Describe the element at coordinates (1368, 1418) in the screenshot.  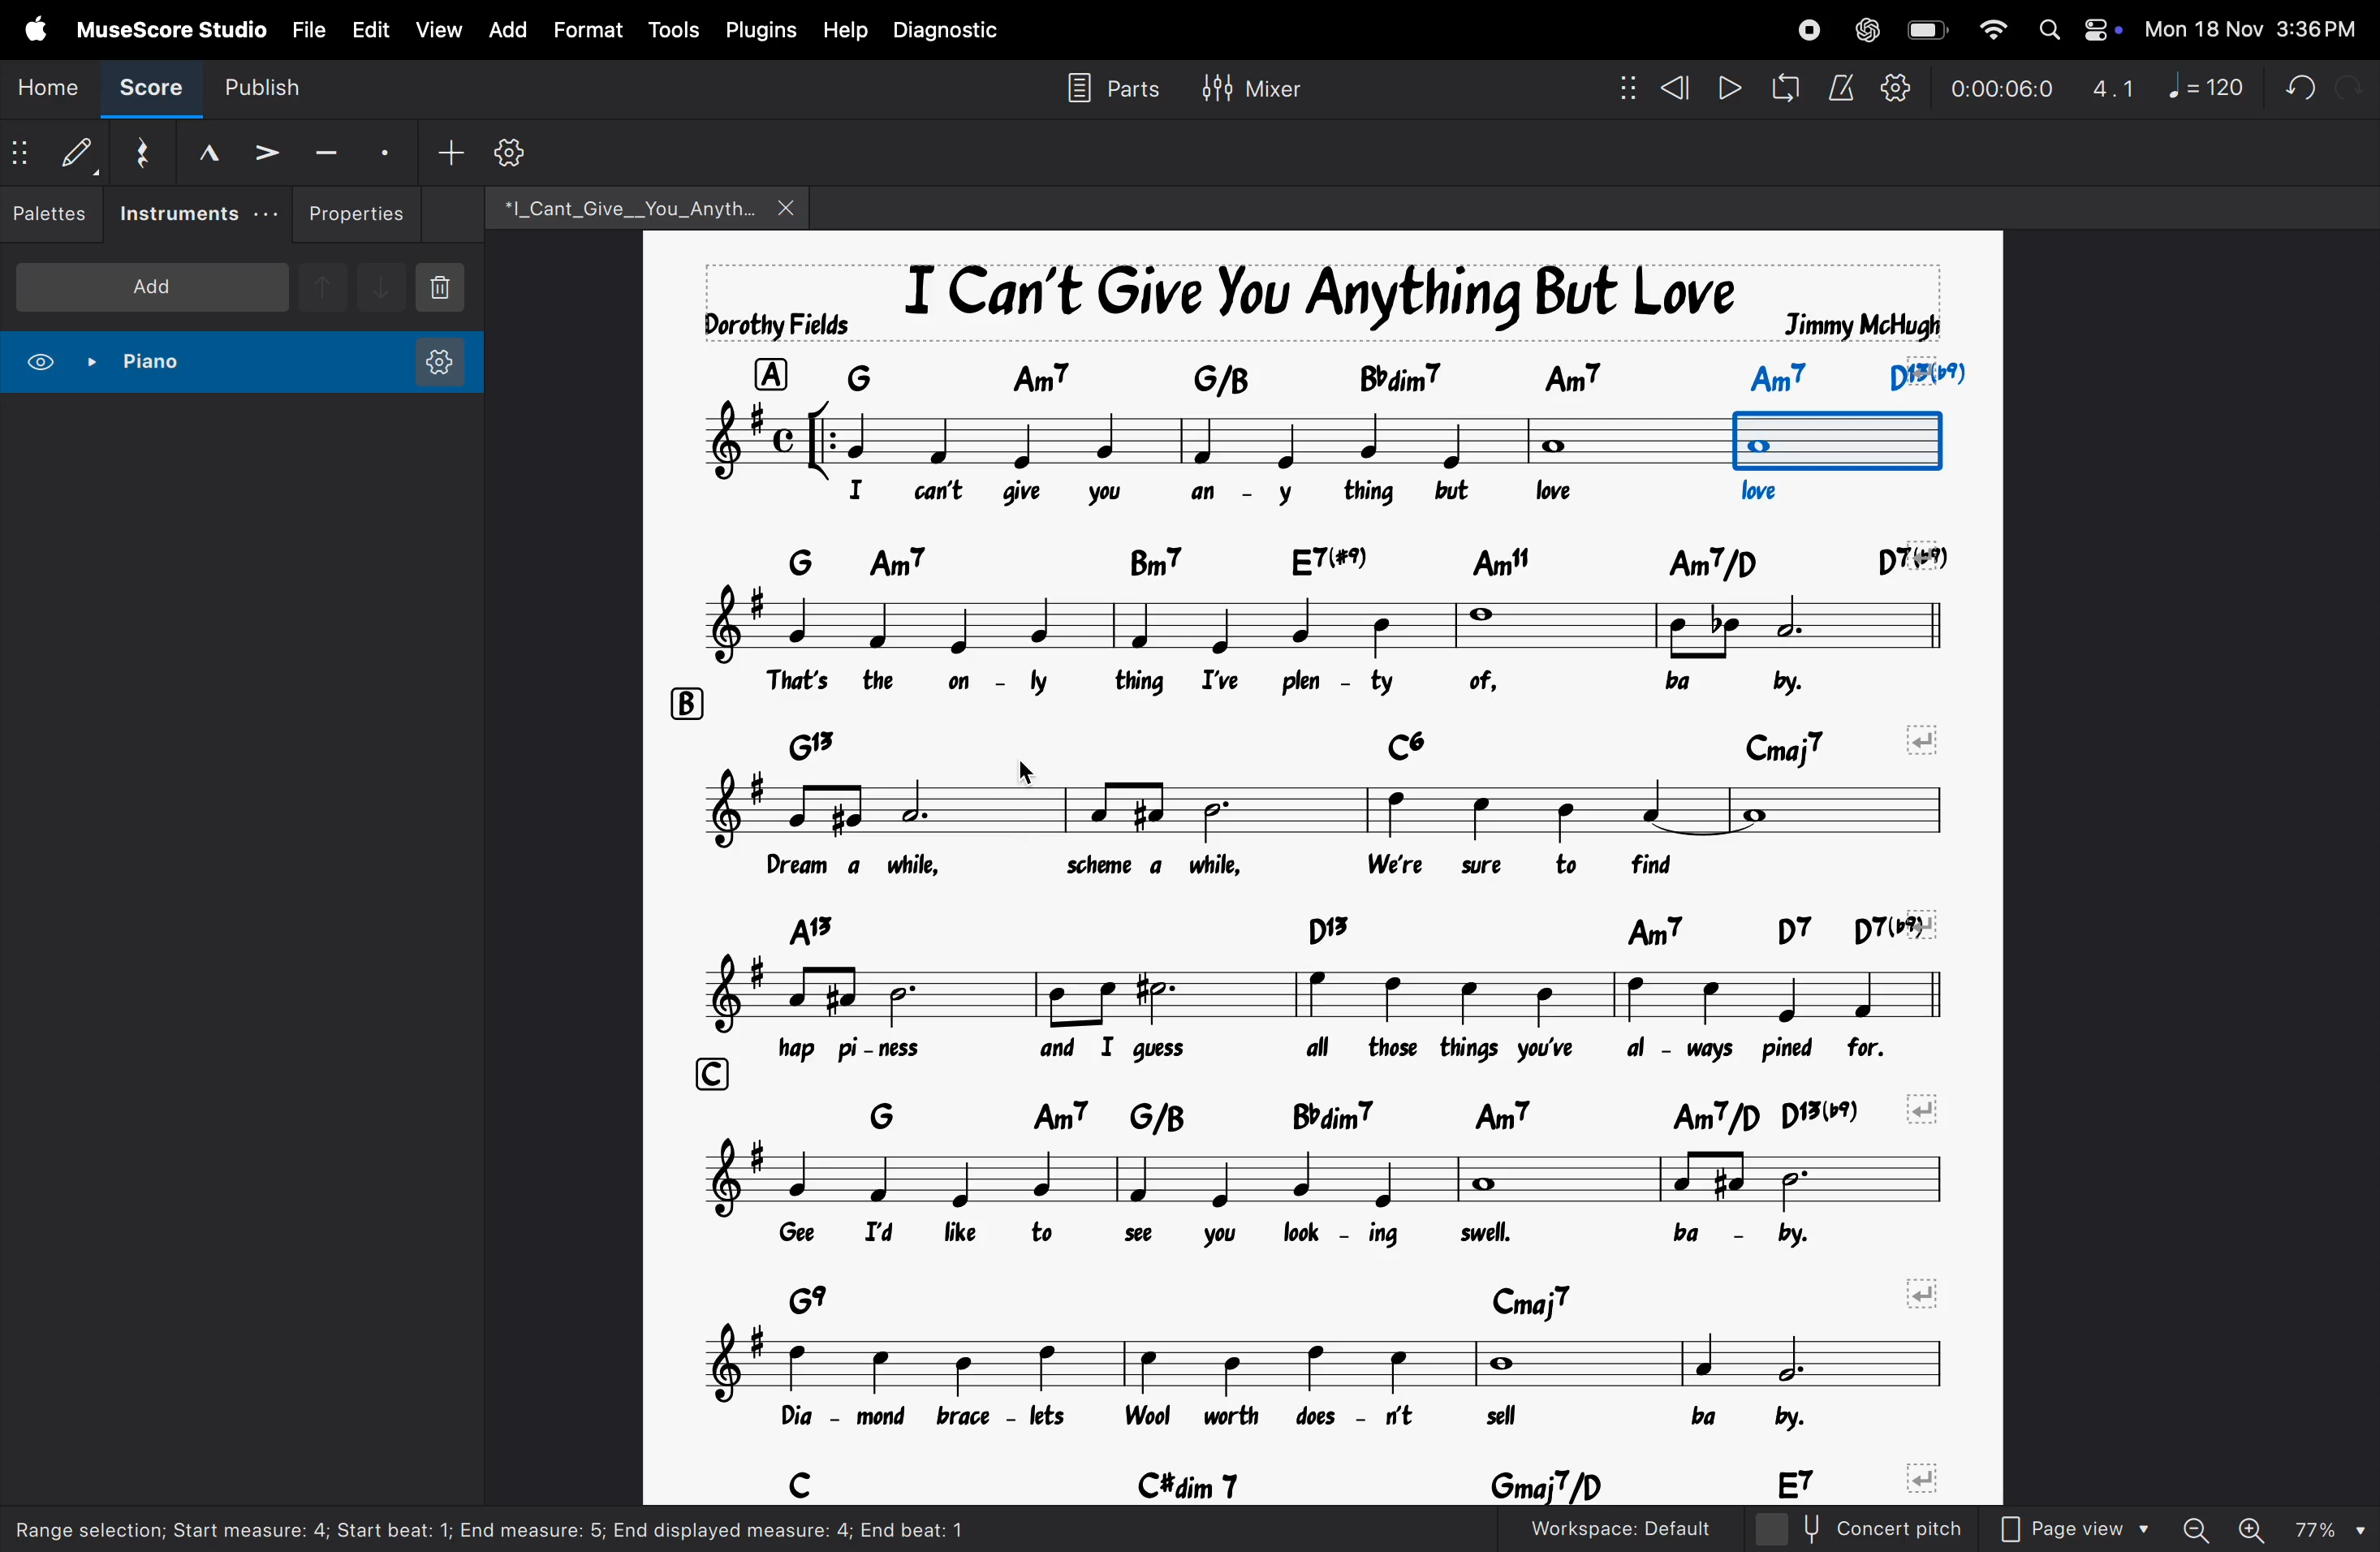
I see `lyrics` at that location.